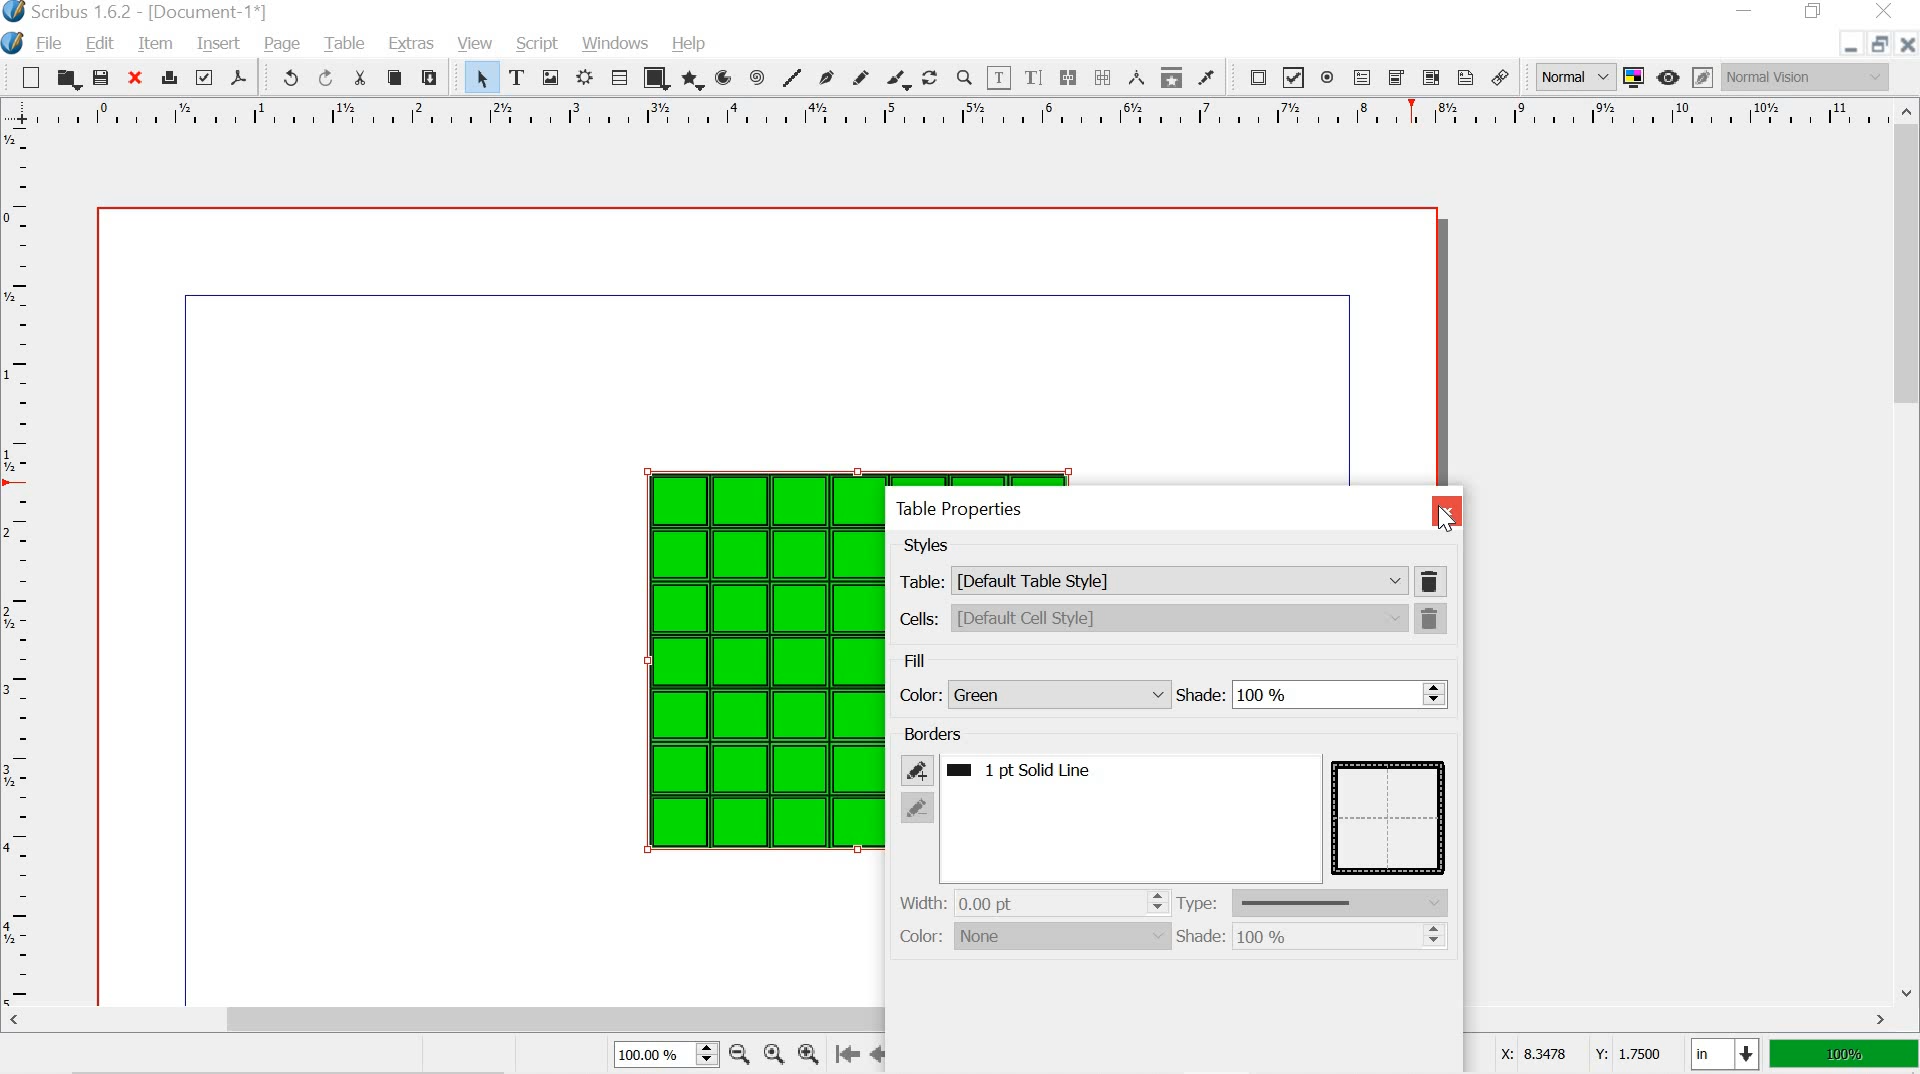  What do you see at coordinates (48, 45) in the screenshot?
I see `file` at bounding box center [48, 45].